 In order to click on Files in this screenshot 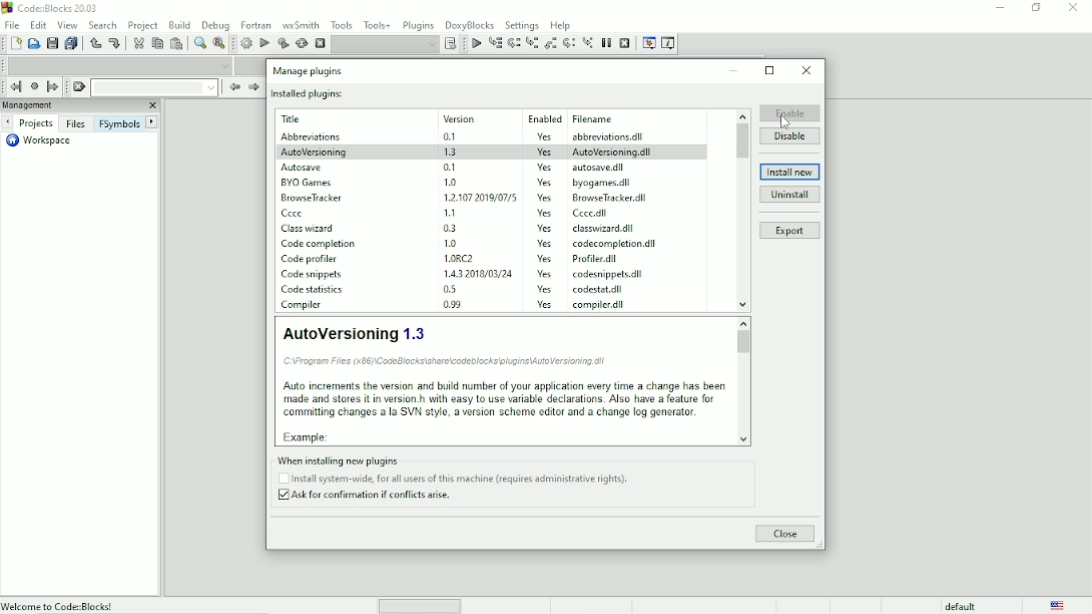, I will do `click(77, 123)`.